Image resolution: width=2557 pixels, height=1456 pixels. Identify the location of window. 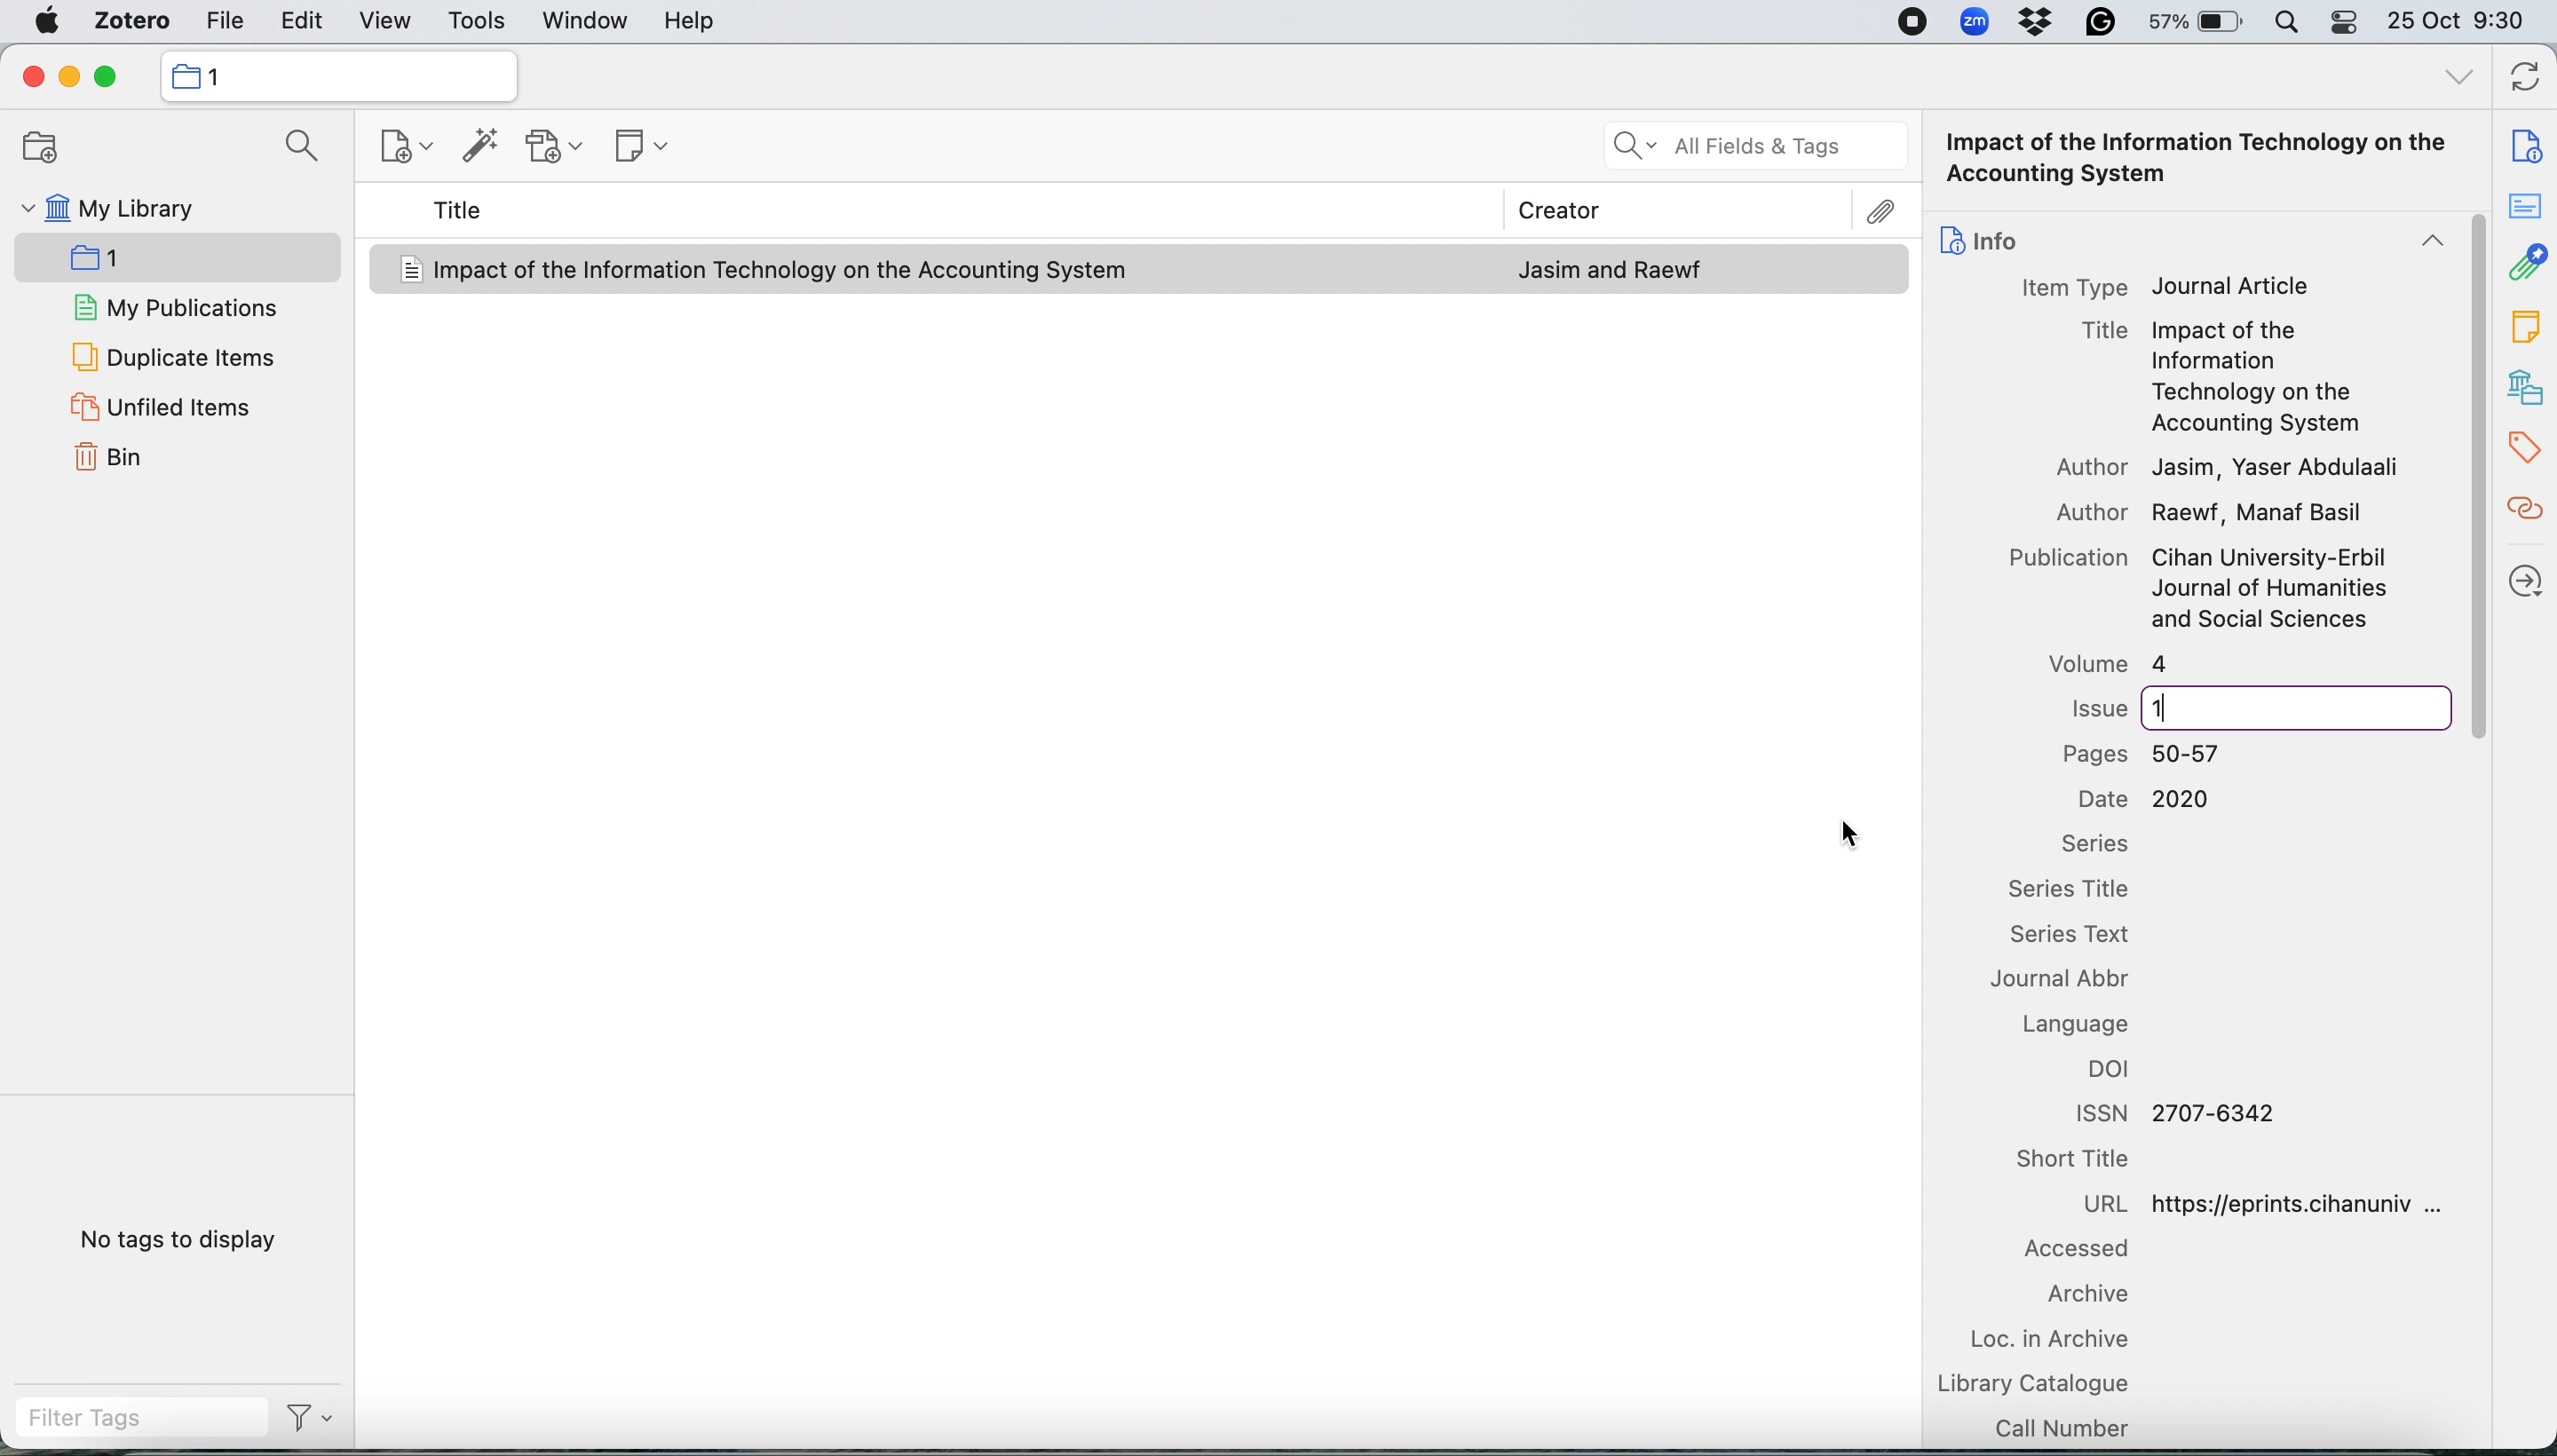
(585, 21).